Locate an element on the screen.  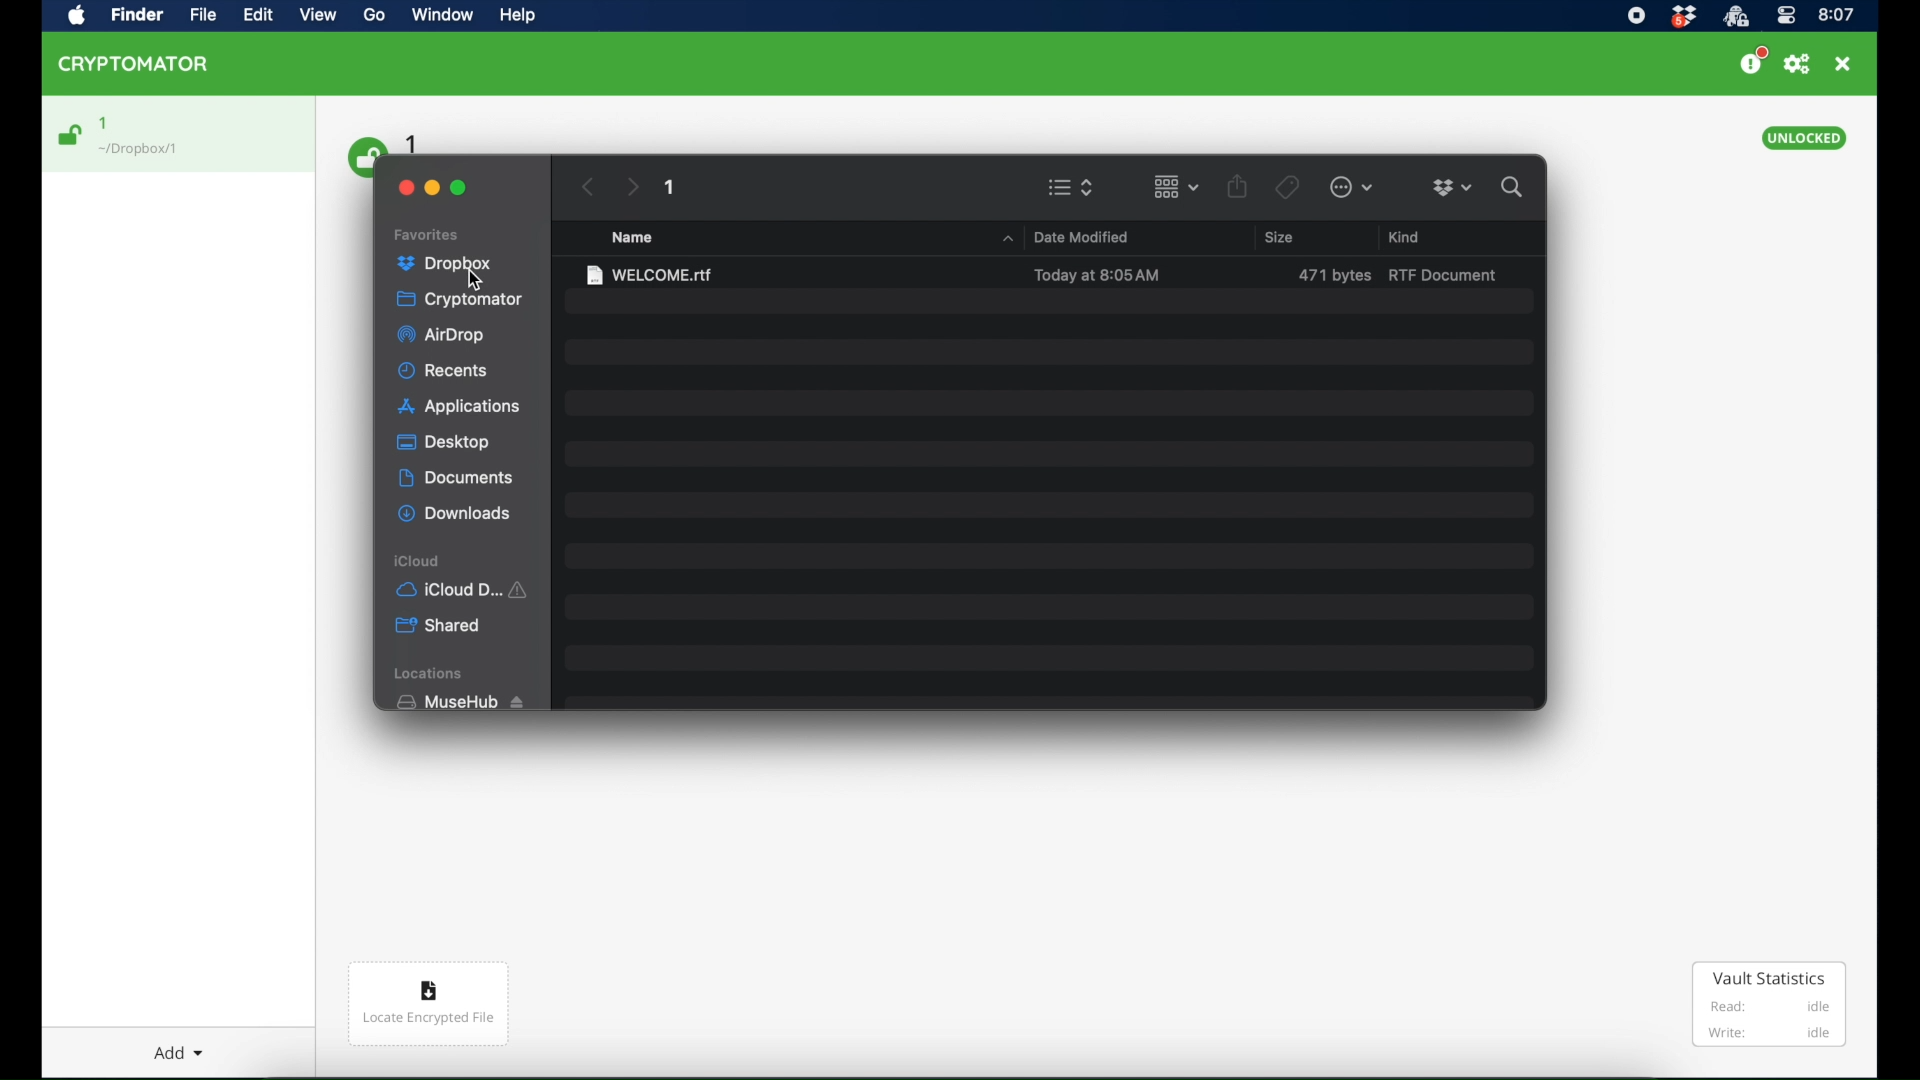
icloud is located at coordinates (418, 560).